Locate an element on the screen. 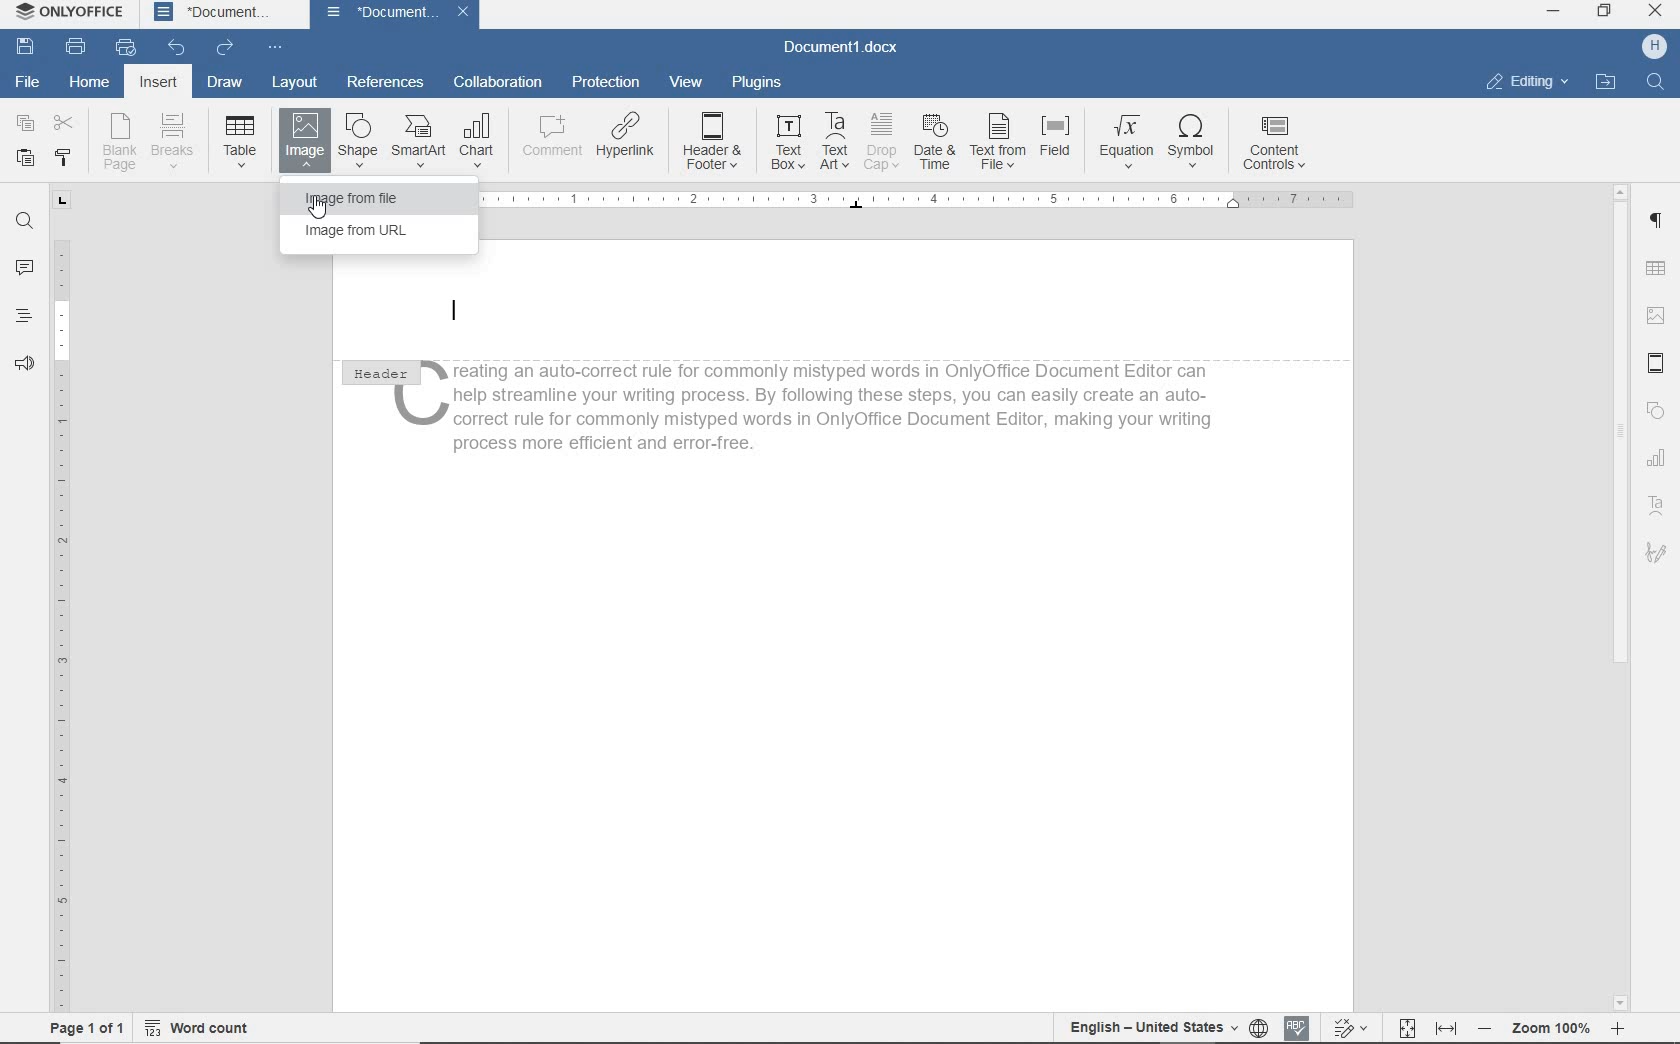 This screenshot has height=1044, width=1680. maximize is located at coordinates (1605, 12).